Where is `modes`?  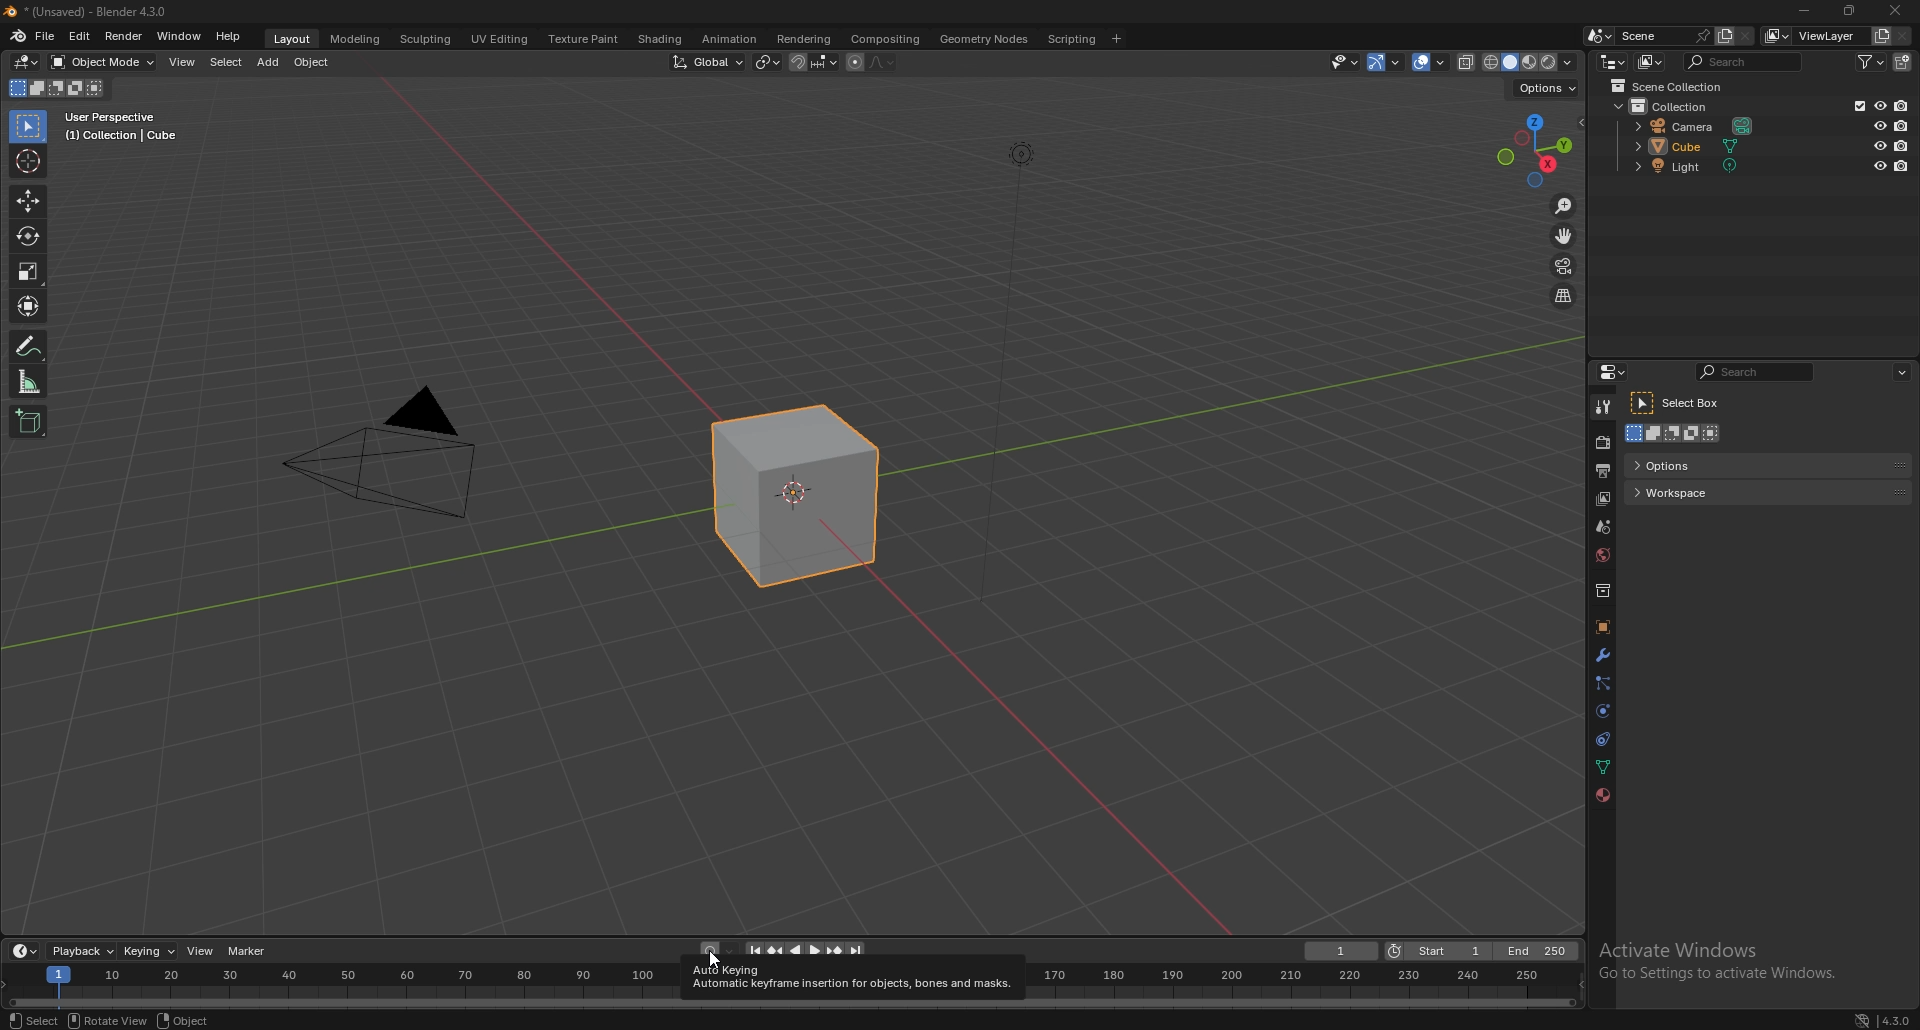 modes is located at coordinates (56, 88).